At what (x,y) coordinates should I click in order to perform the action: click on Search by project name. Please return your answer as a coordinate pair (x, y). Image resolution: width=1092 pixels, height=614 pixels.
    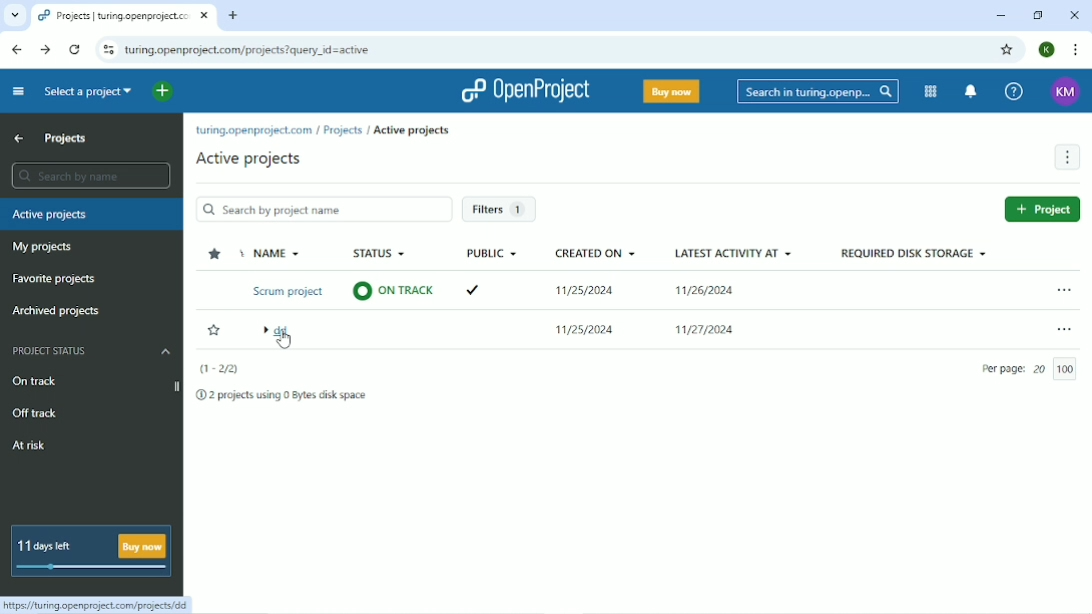
    Looking at the image, I should click on (324, 208).